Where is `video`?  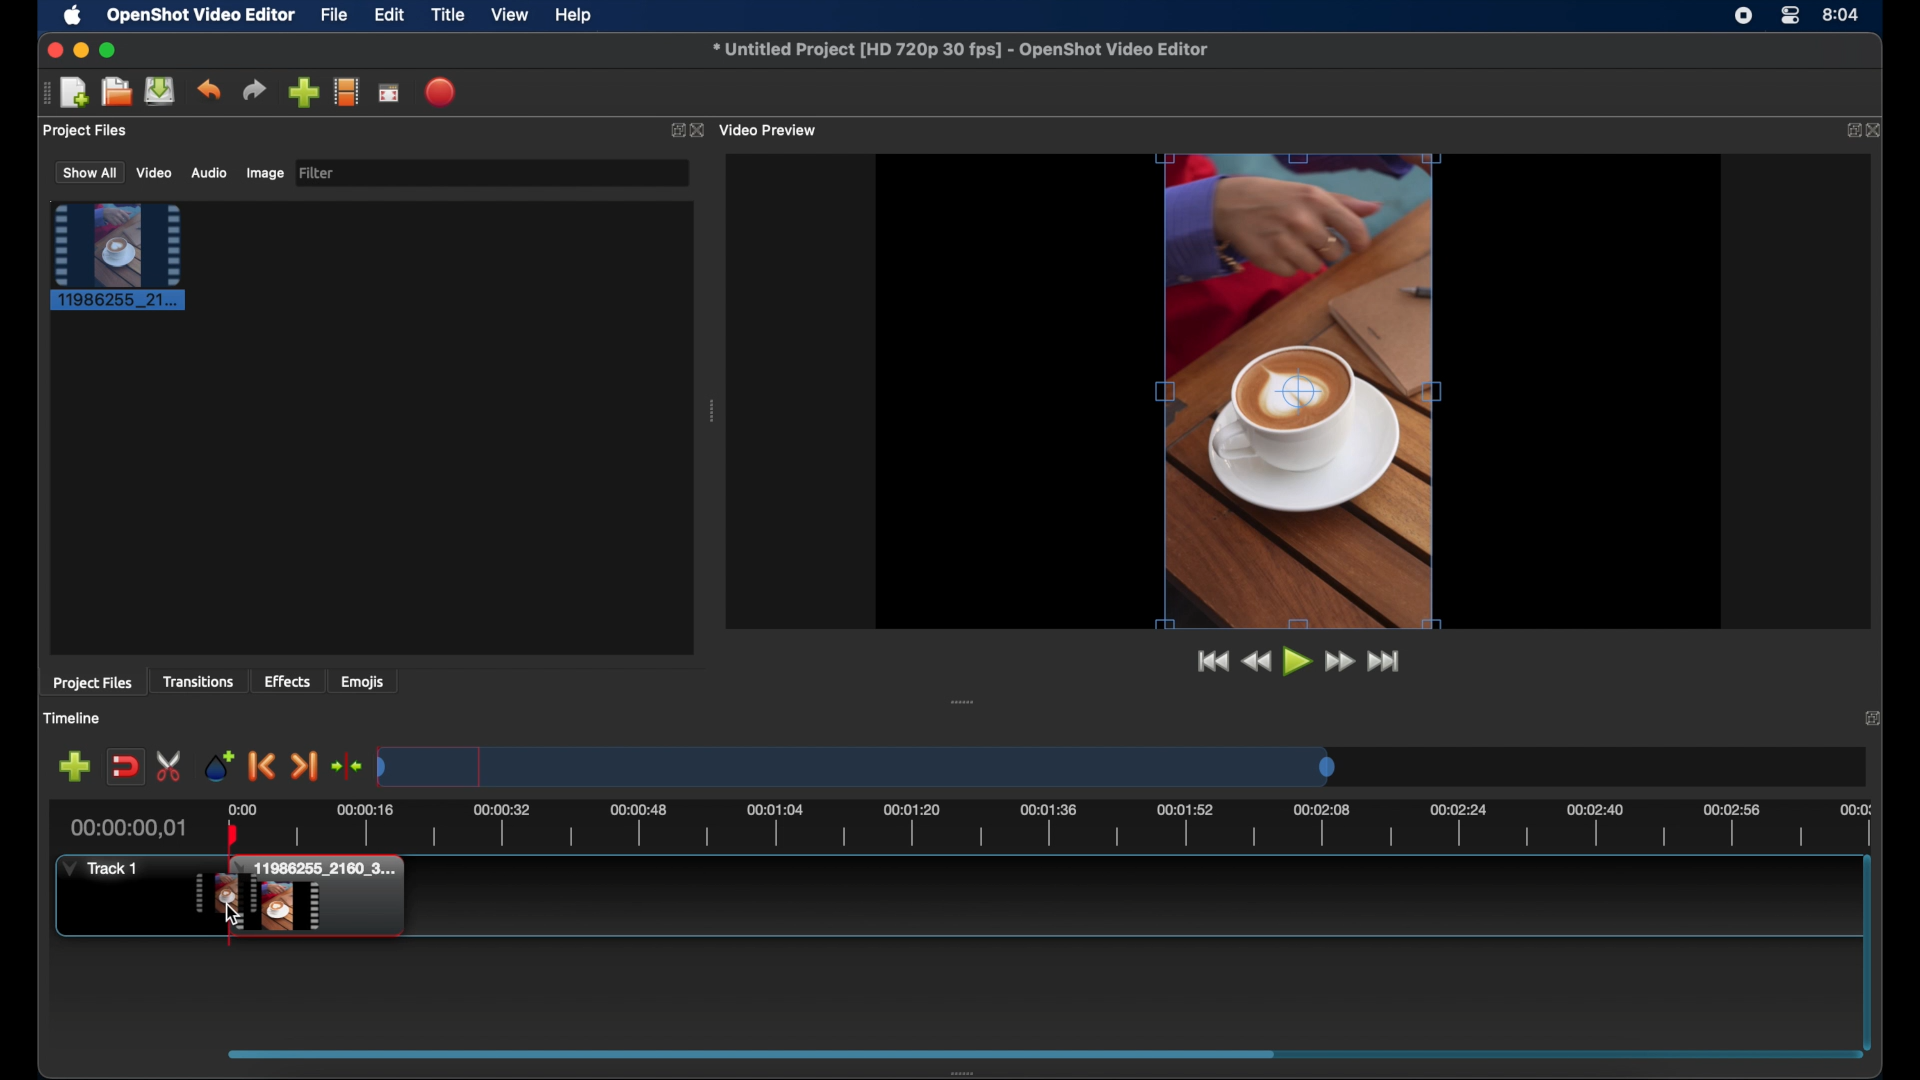 video is located at coordinates (155, 173).